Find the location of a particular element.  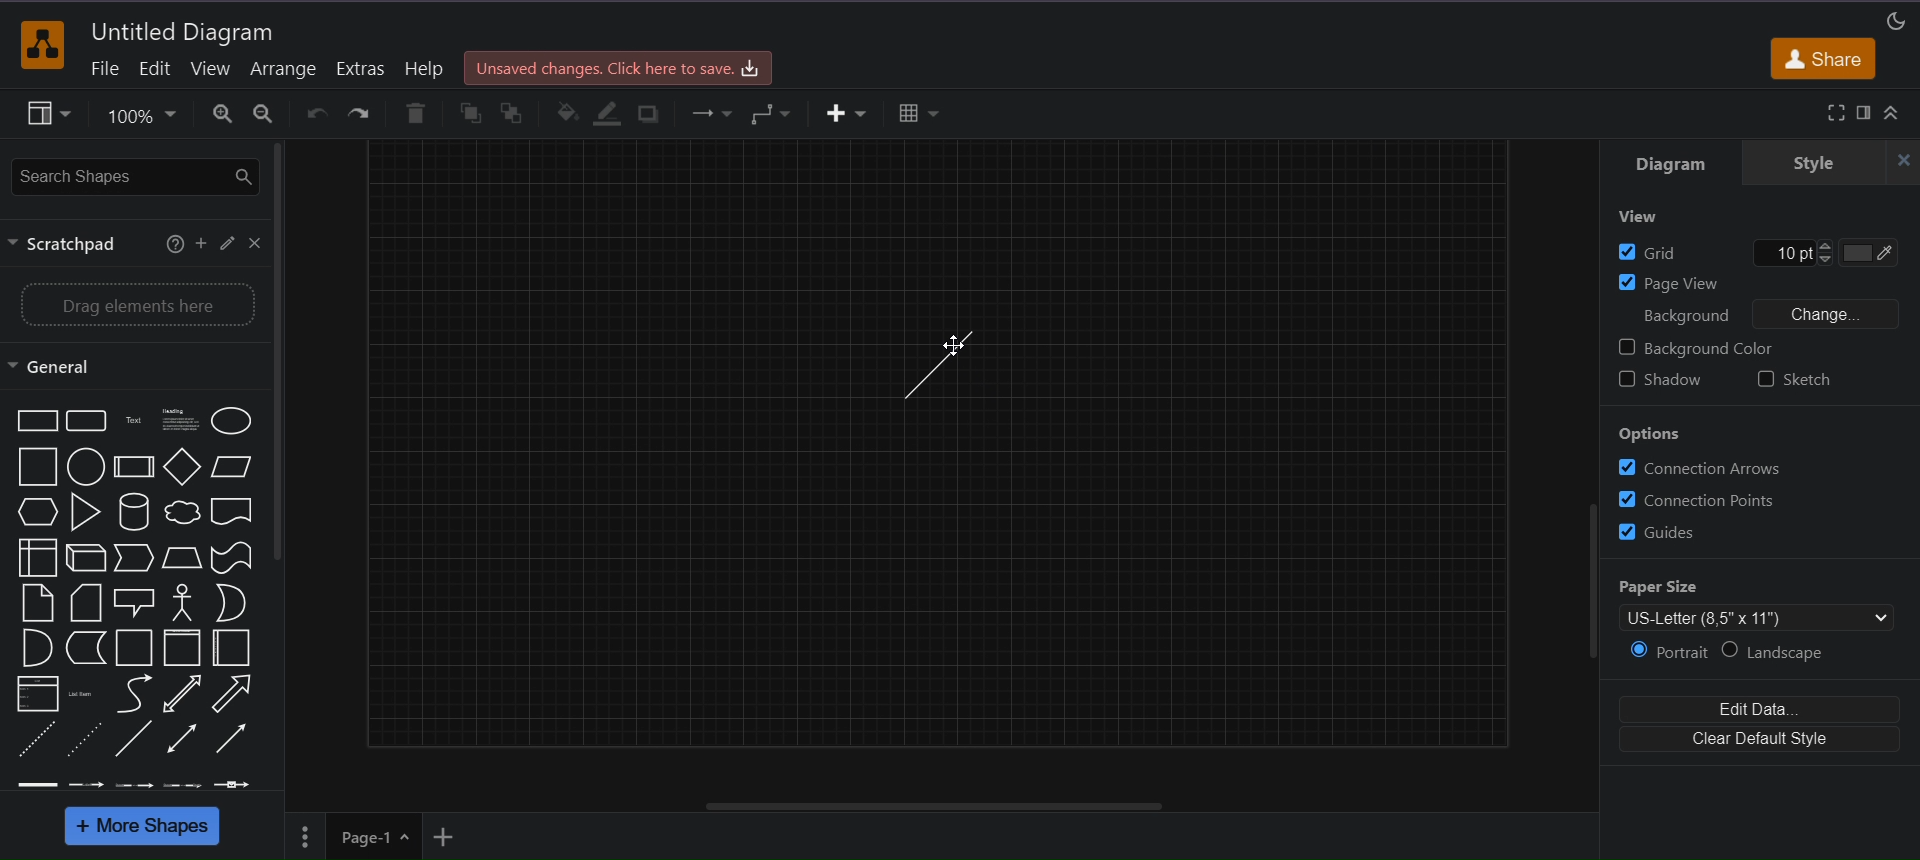

Unsaved changes. Click here to save. is located at coordinates (616, 67).